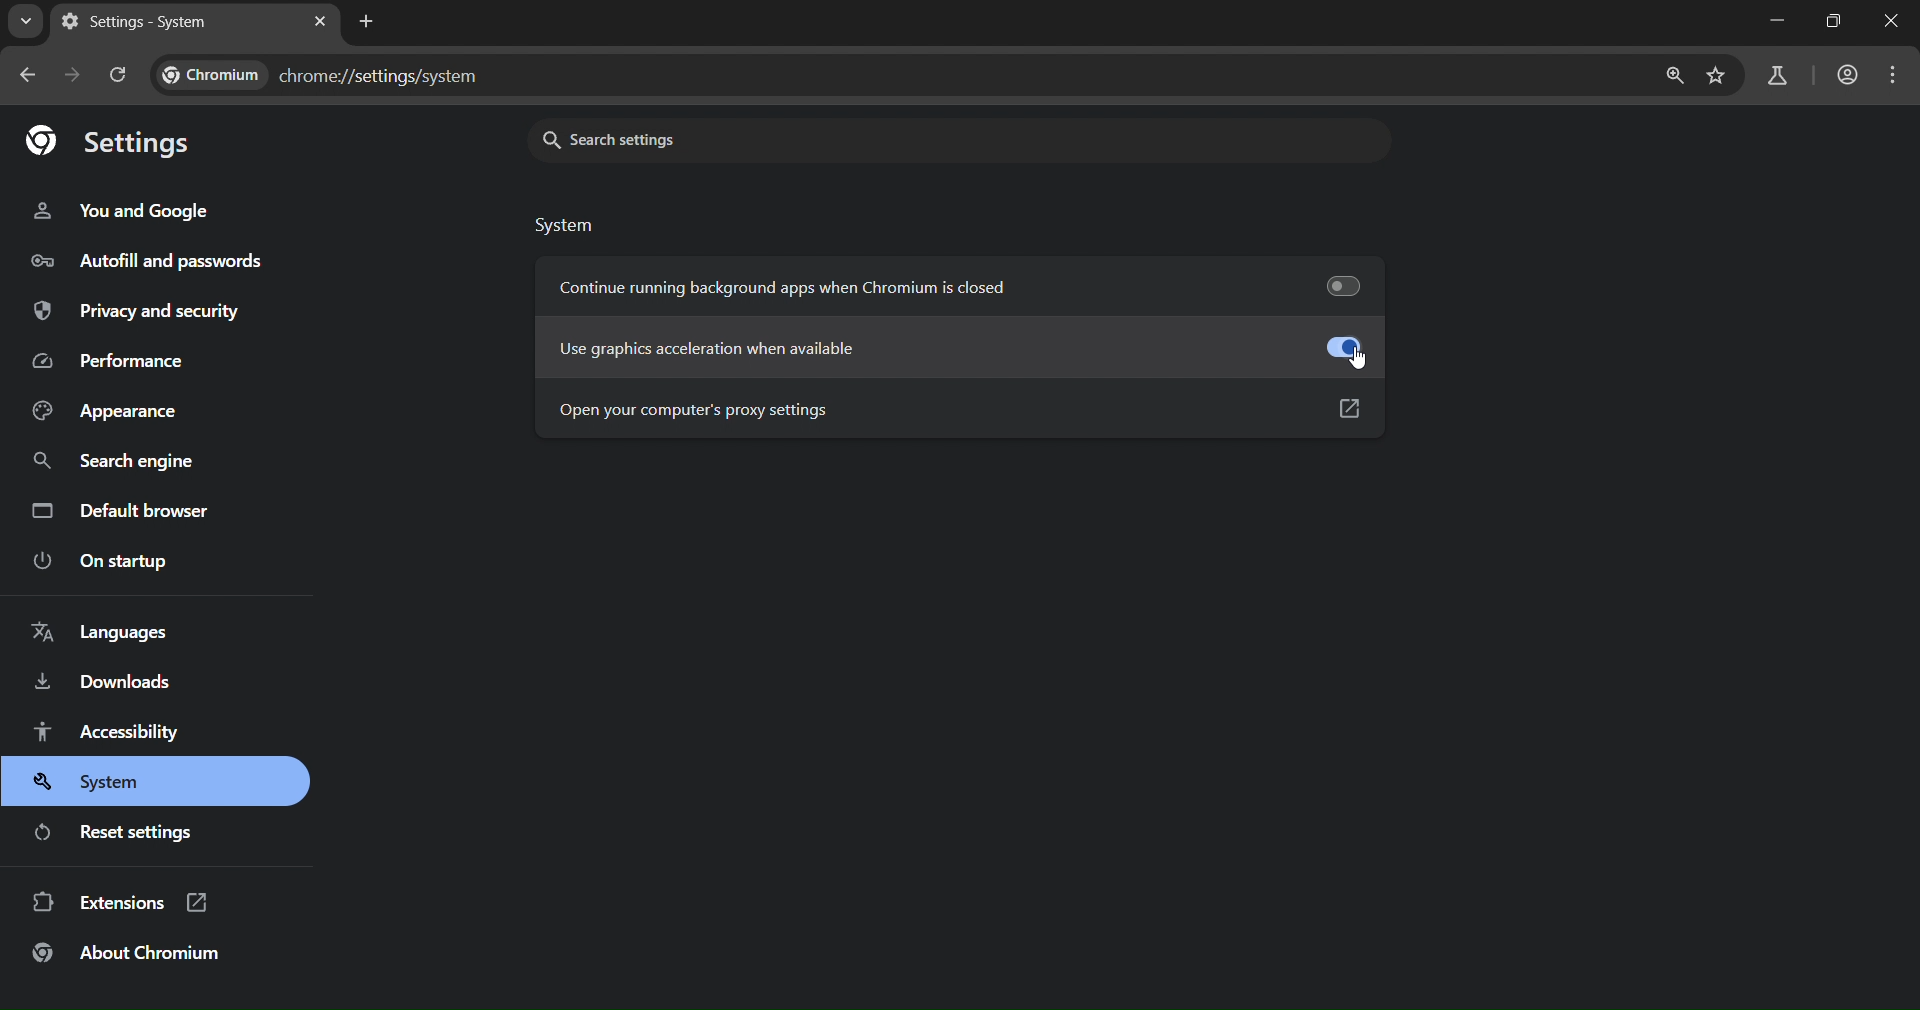 This screenshot has height=1010, width=1920. I want to click on downloads, so click(109, 679).